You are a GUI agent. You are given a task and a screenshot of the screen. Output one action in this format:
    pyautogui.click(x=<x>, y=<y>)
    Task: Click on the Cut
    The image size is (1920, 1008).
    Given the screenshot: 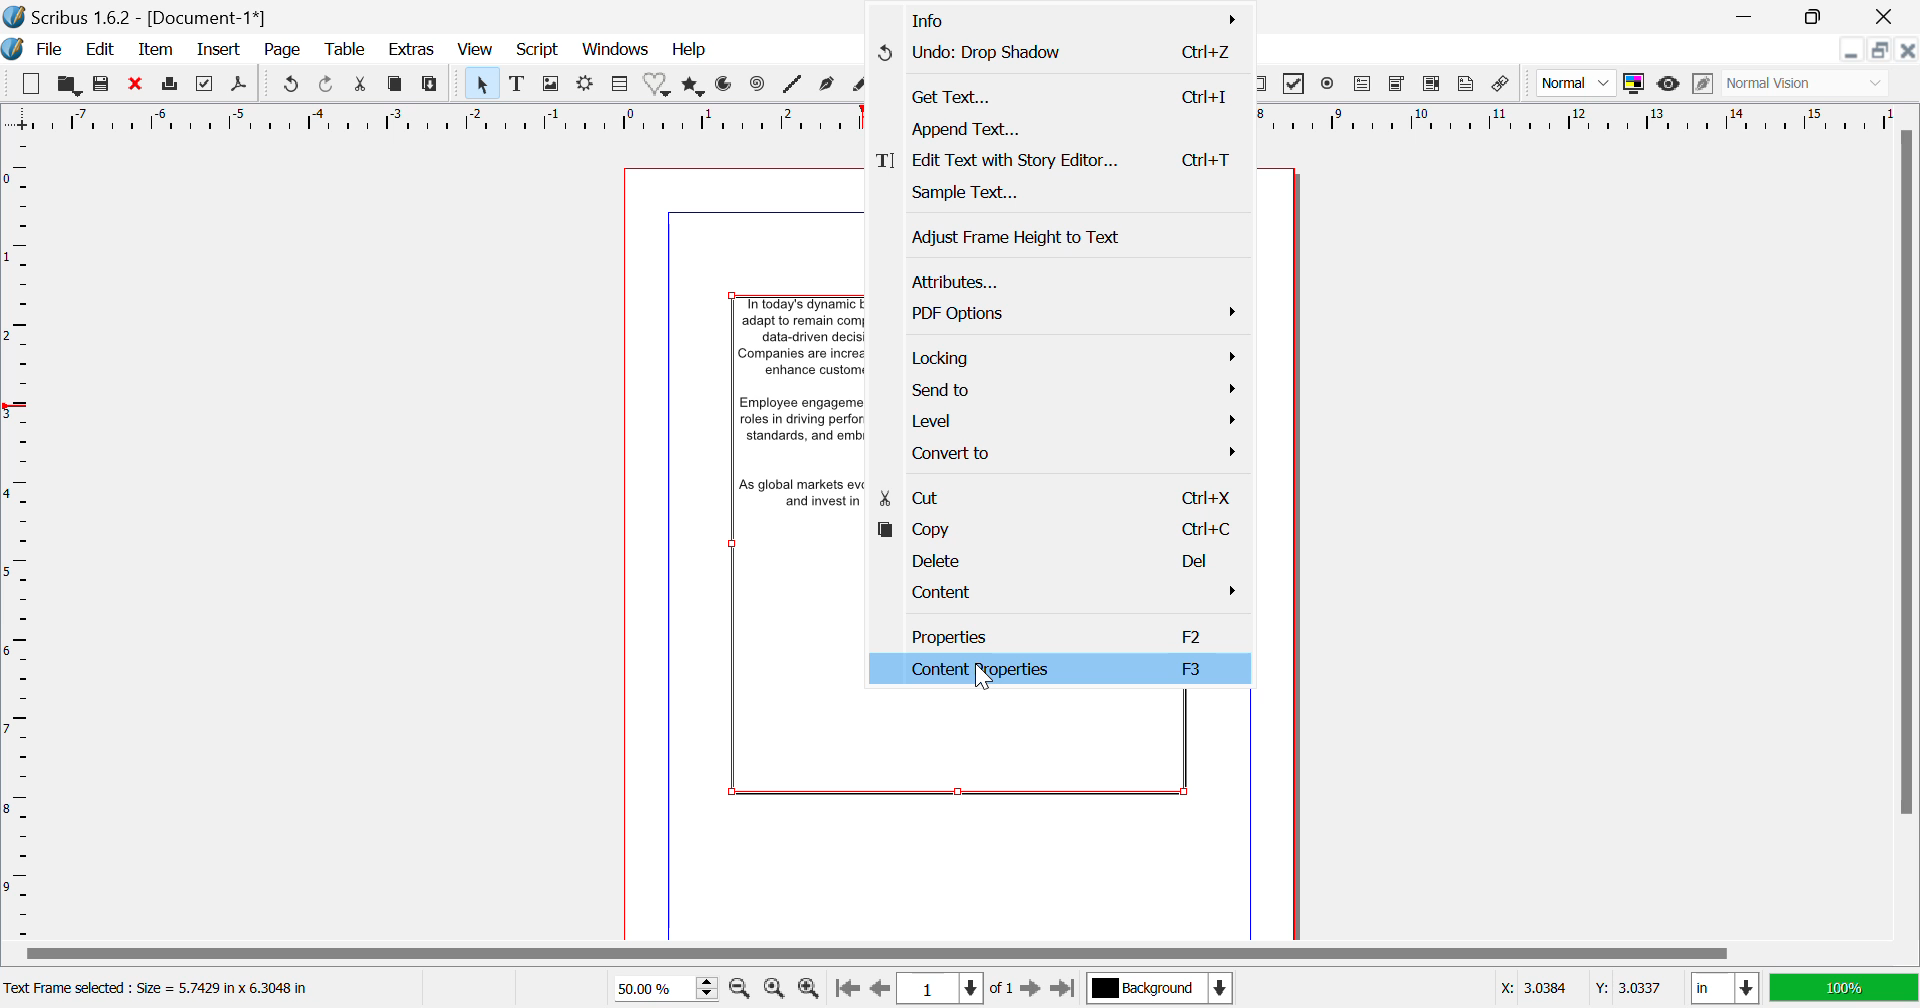 What is the action you would take?
    pyautogui.click(x=1069, y=500)
    